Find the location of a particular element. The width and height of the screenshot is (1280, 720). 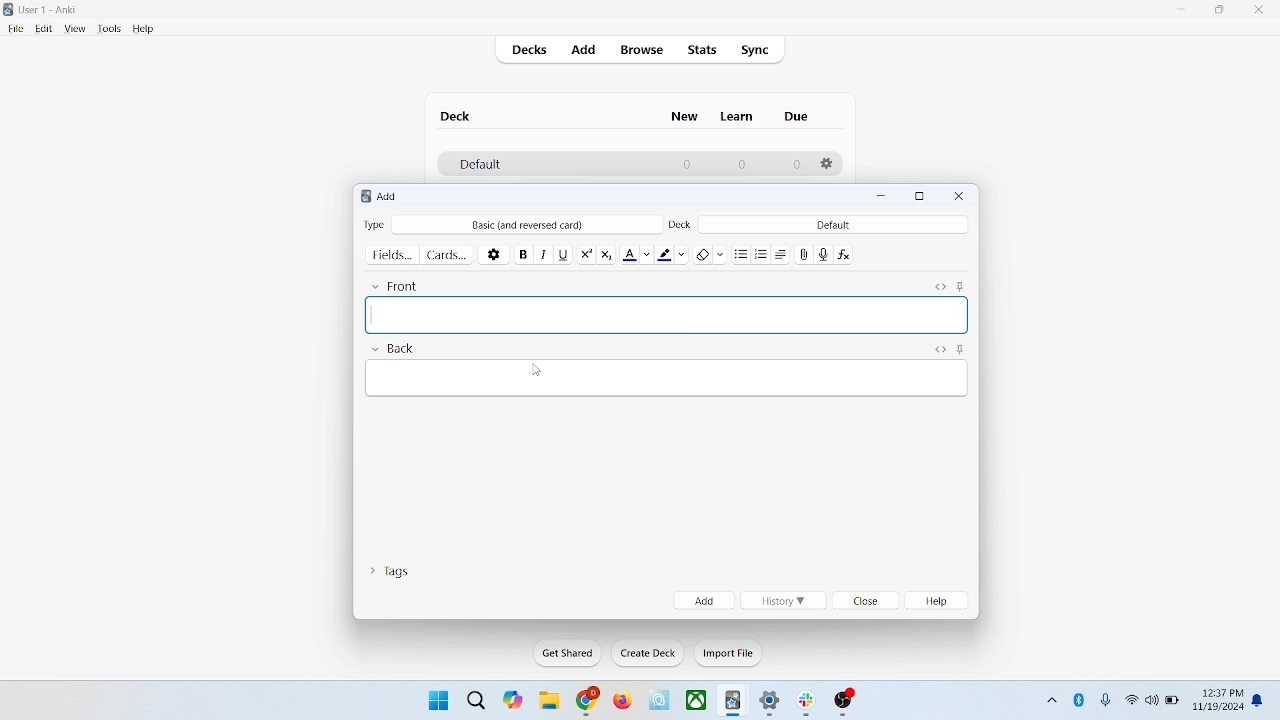

show hidden icons is located at coordinates (1050, 697).